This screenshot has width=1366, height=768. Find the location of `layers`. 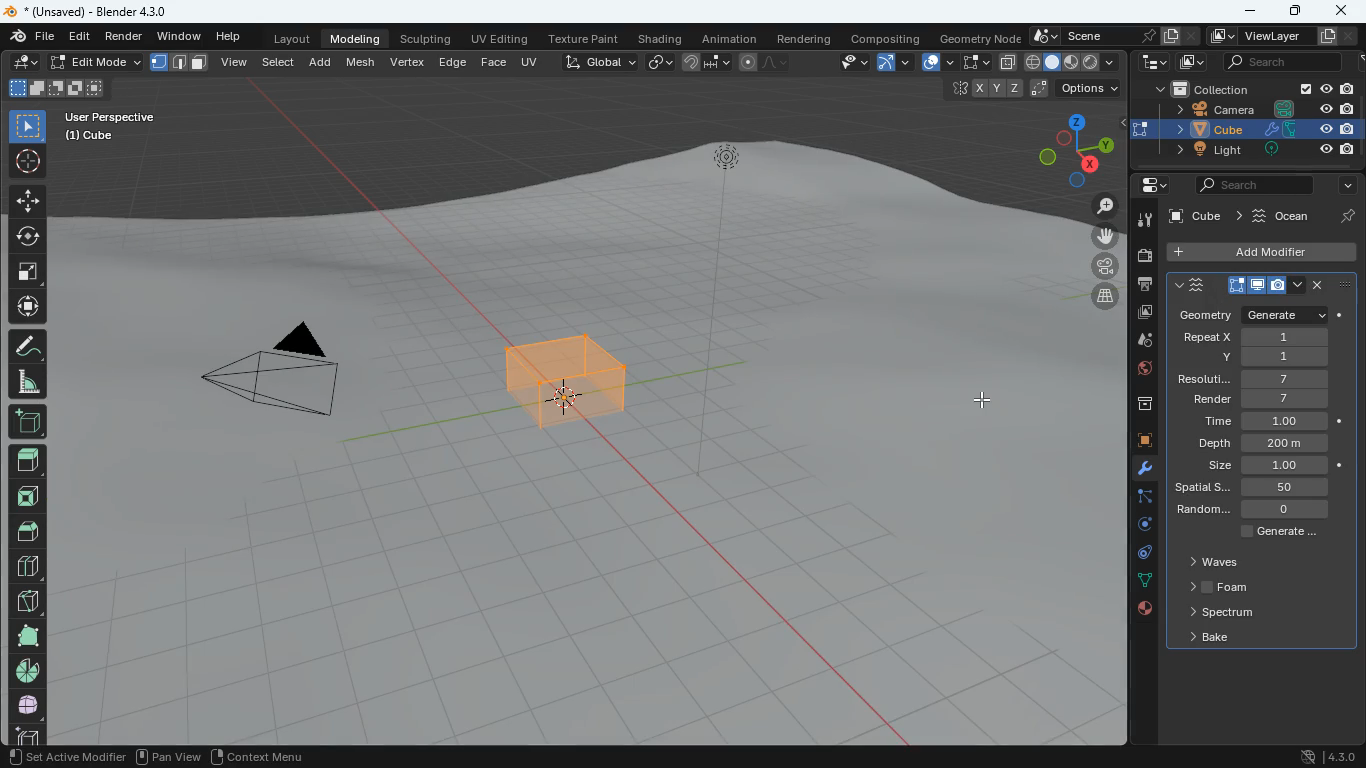

layers is located at coordinates (1099, 296).